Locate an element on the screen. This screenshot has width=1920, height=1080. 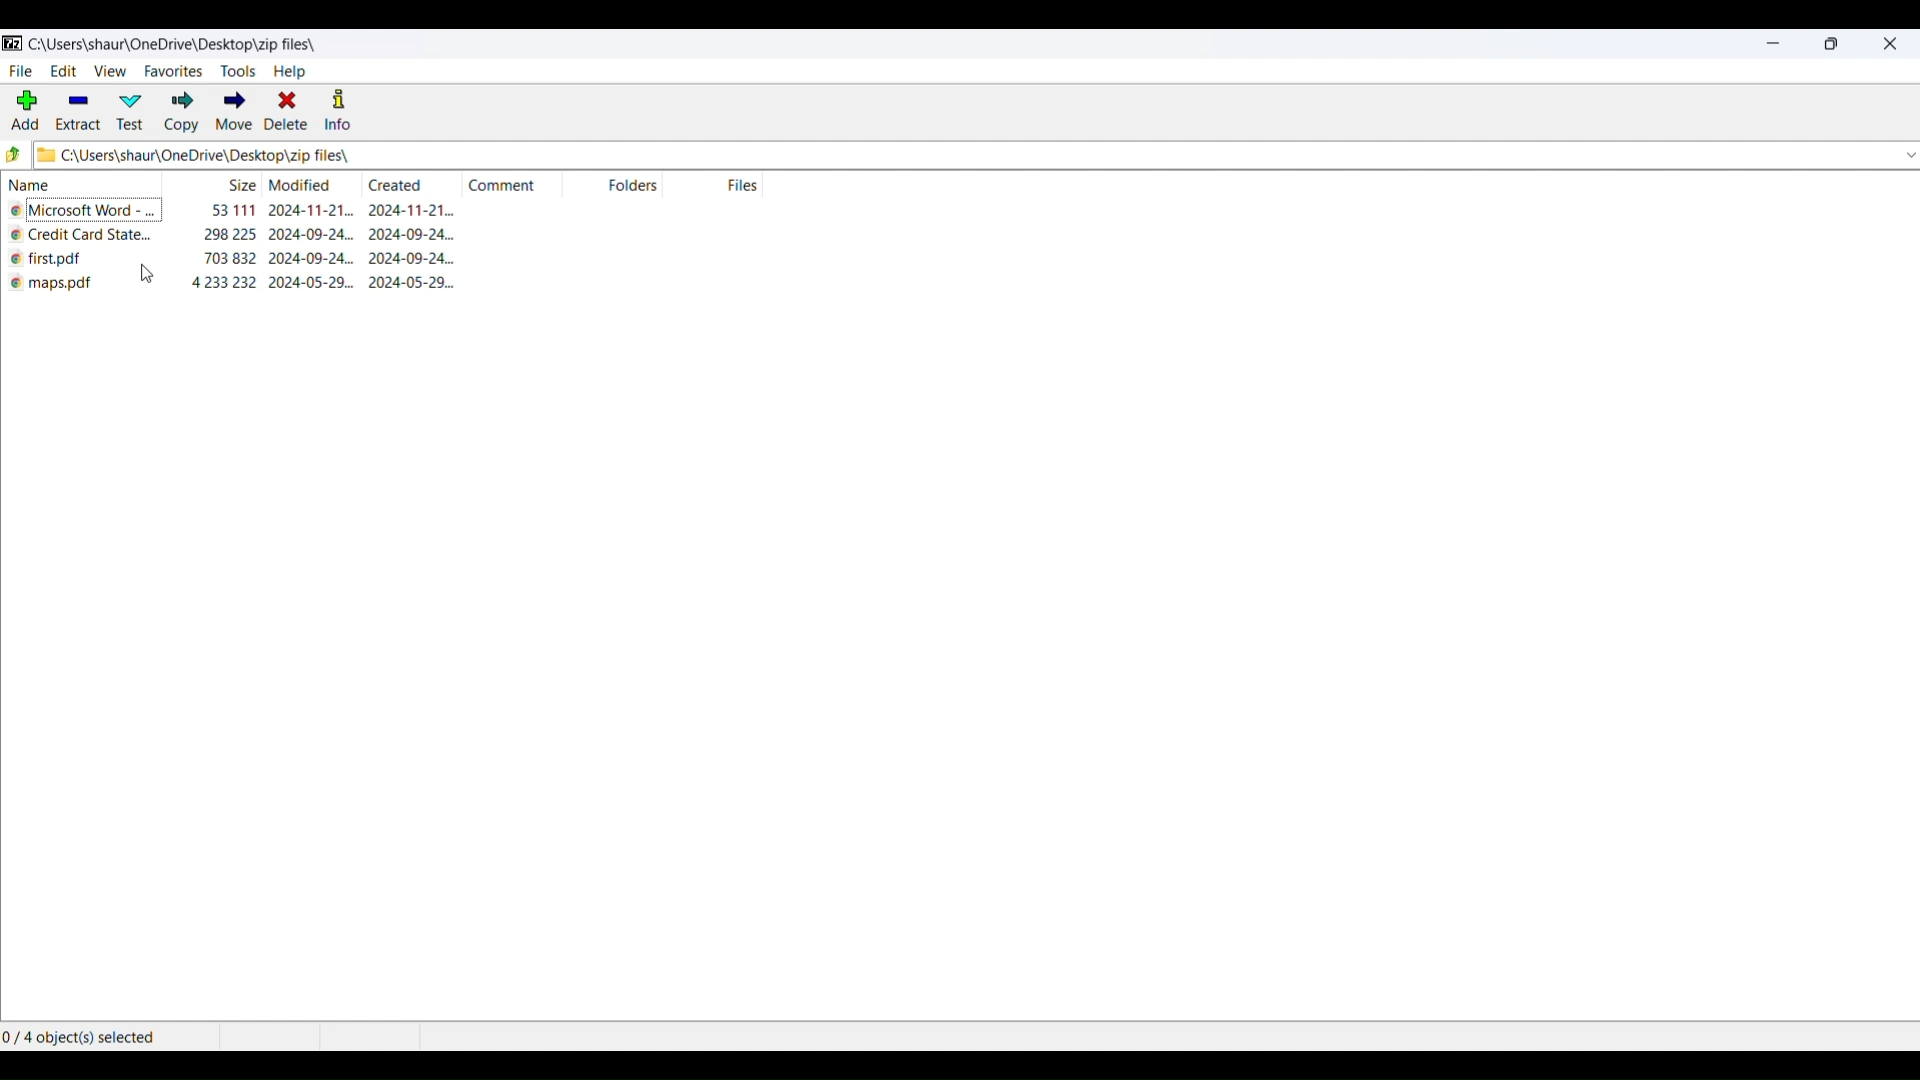
file modification date is located at coordinates (313, 235).